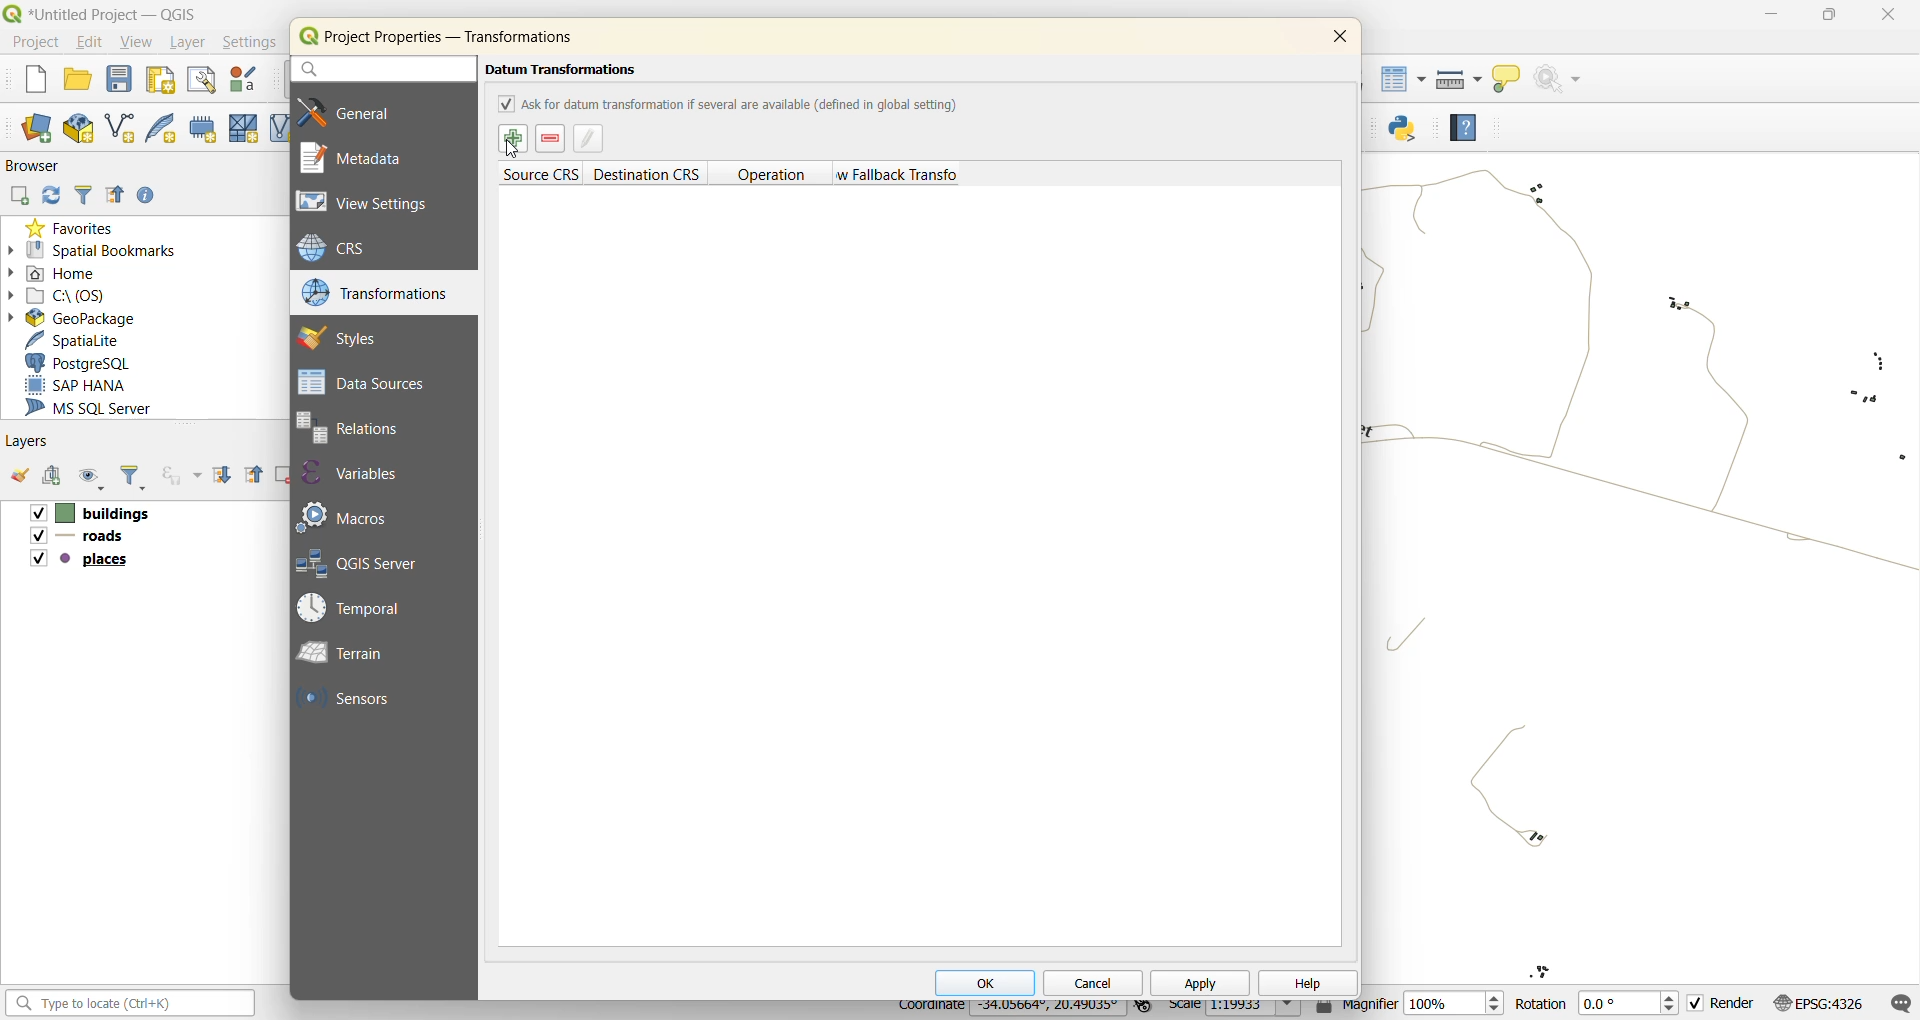 This screenshot has width=1920, height=1020. What do you see at coordinates (100, 407) in the screenshot?
I see `ms sql server` at bounding box center [100, 407].